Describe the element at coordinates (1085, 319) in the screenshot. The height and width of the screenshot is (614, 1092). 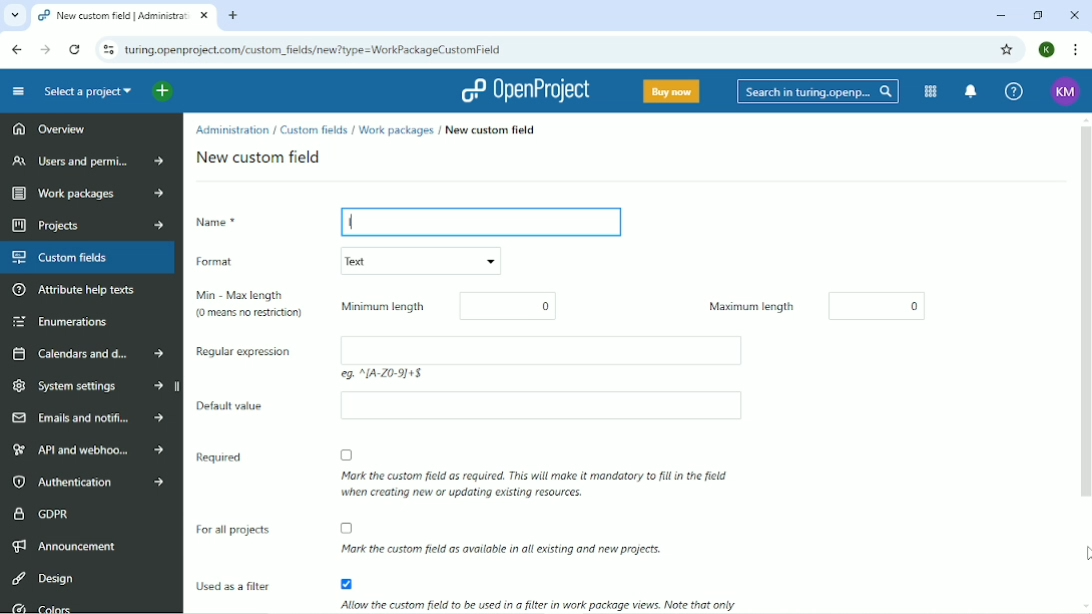
I see `Vertical scrollbar` at that location.